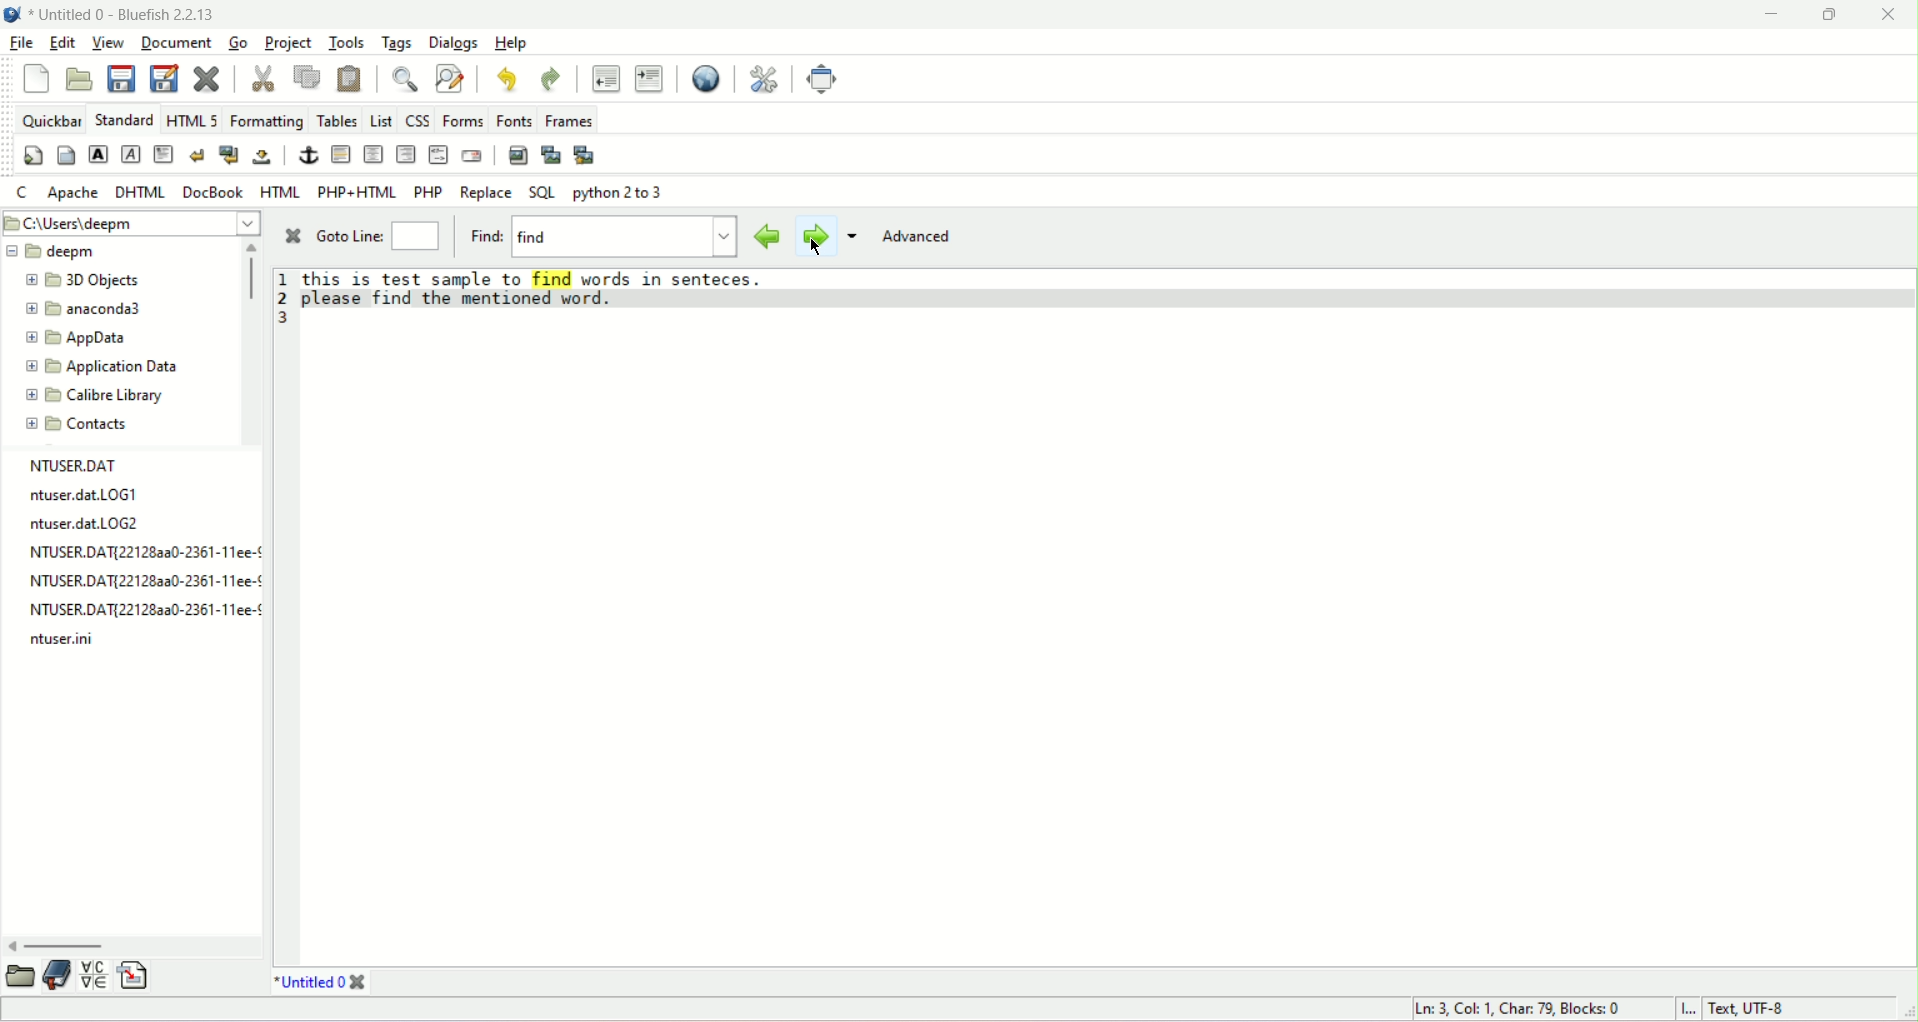 The height and width of the screenshot is (1022, 1918). I want to click on body, so click(65, 156).